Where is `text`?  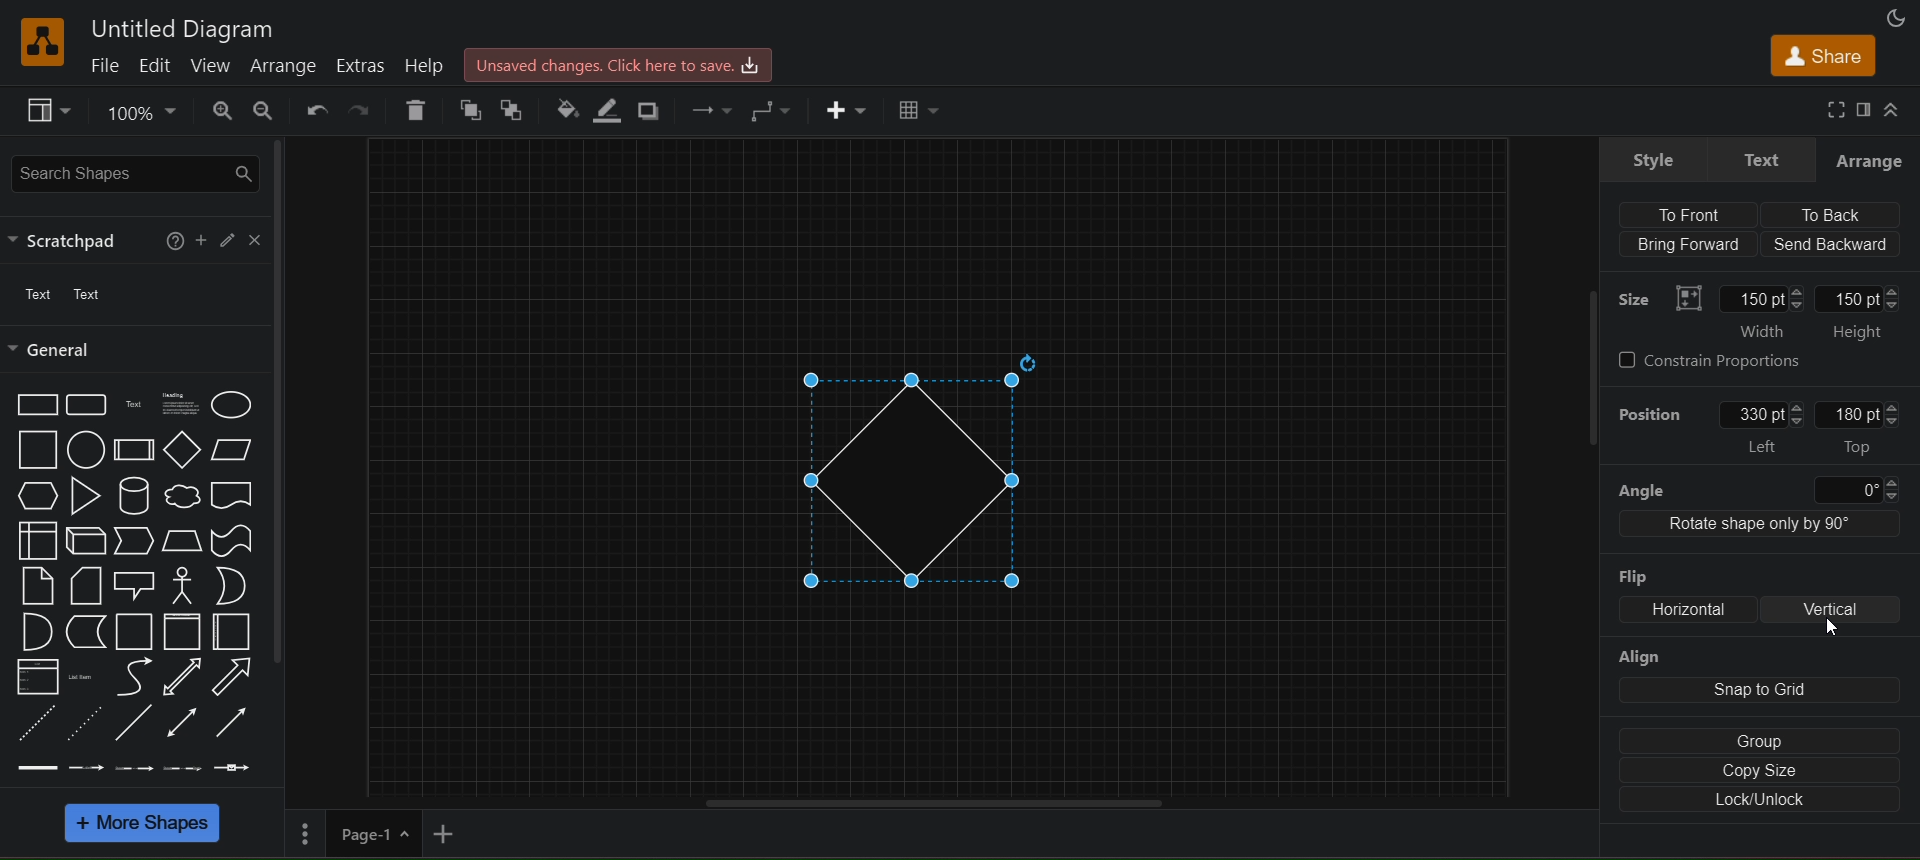 text is located at coordinates (133, 406).